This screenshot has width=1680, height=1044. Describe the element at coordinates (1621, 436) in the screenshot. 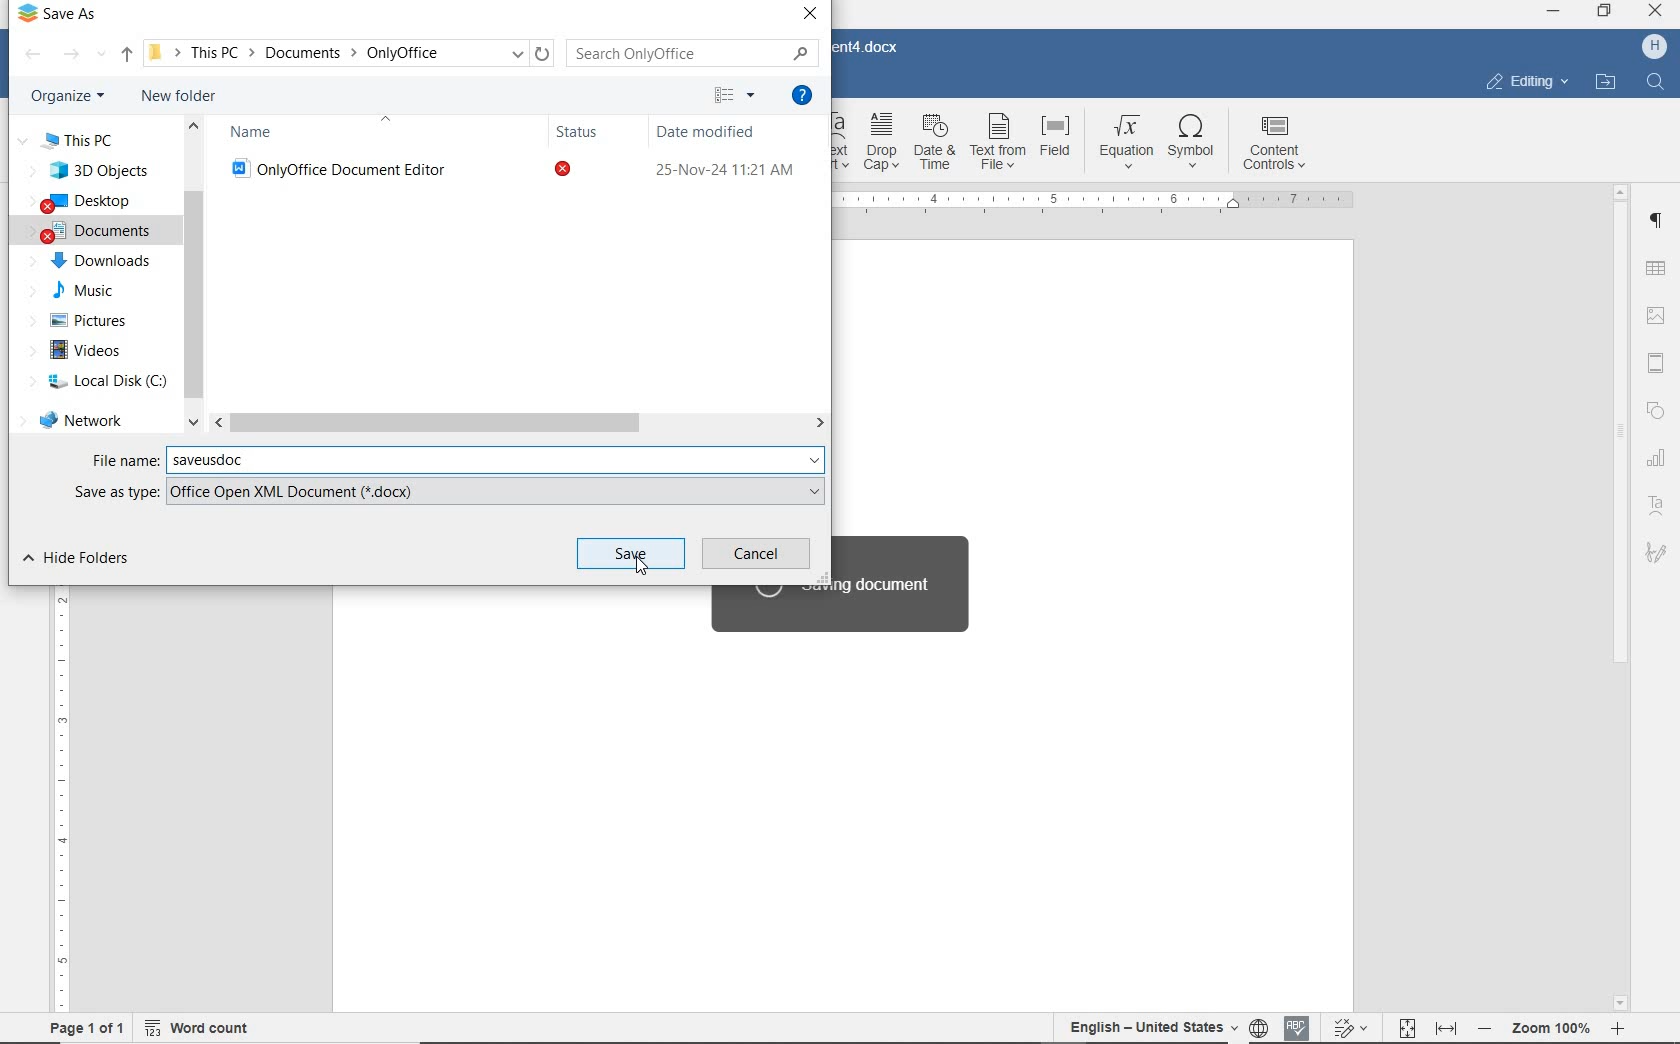

I see `srollbar` at that location.